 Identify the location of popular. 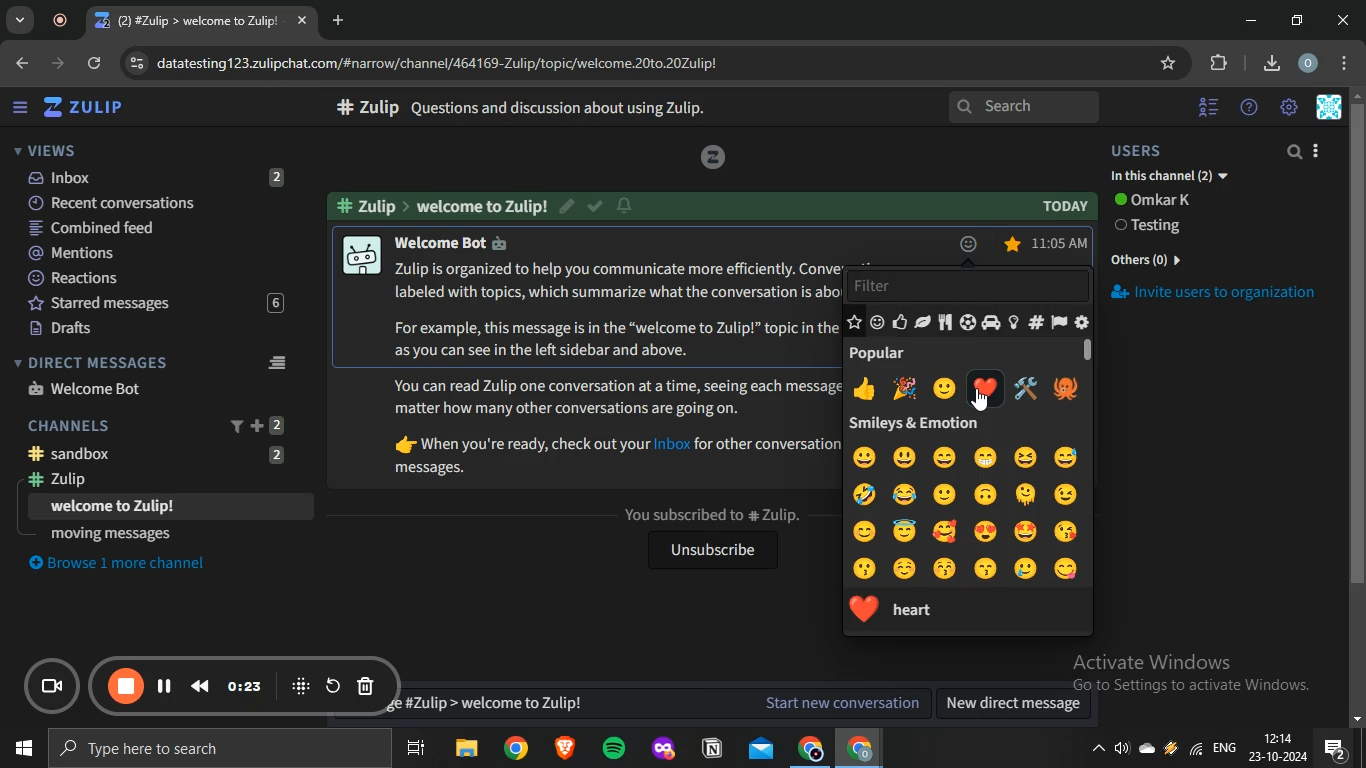
(855, 322).